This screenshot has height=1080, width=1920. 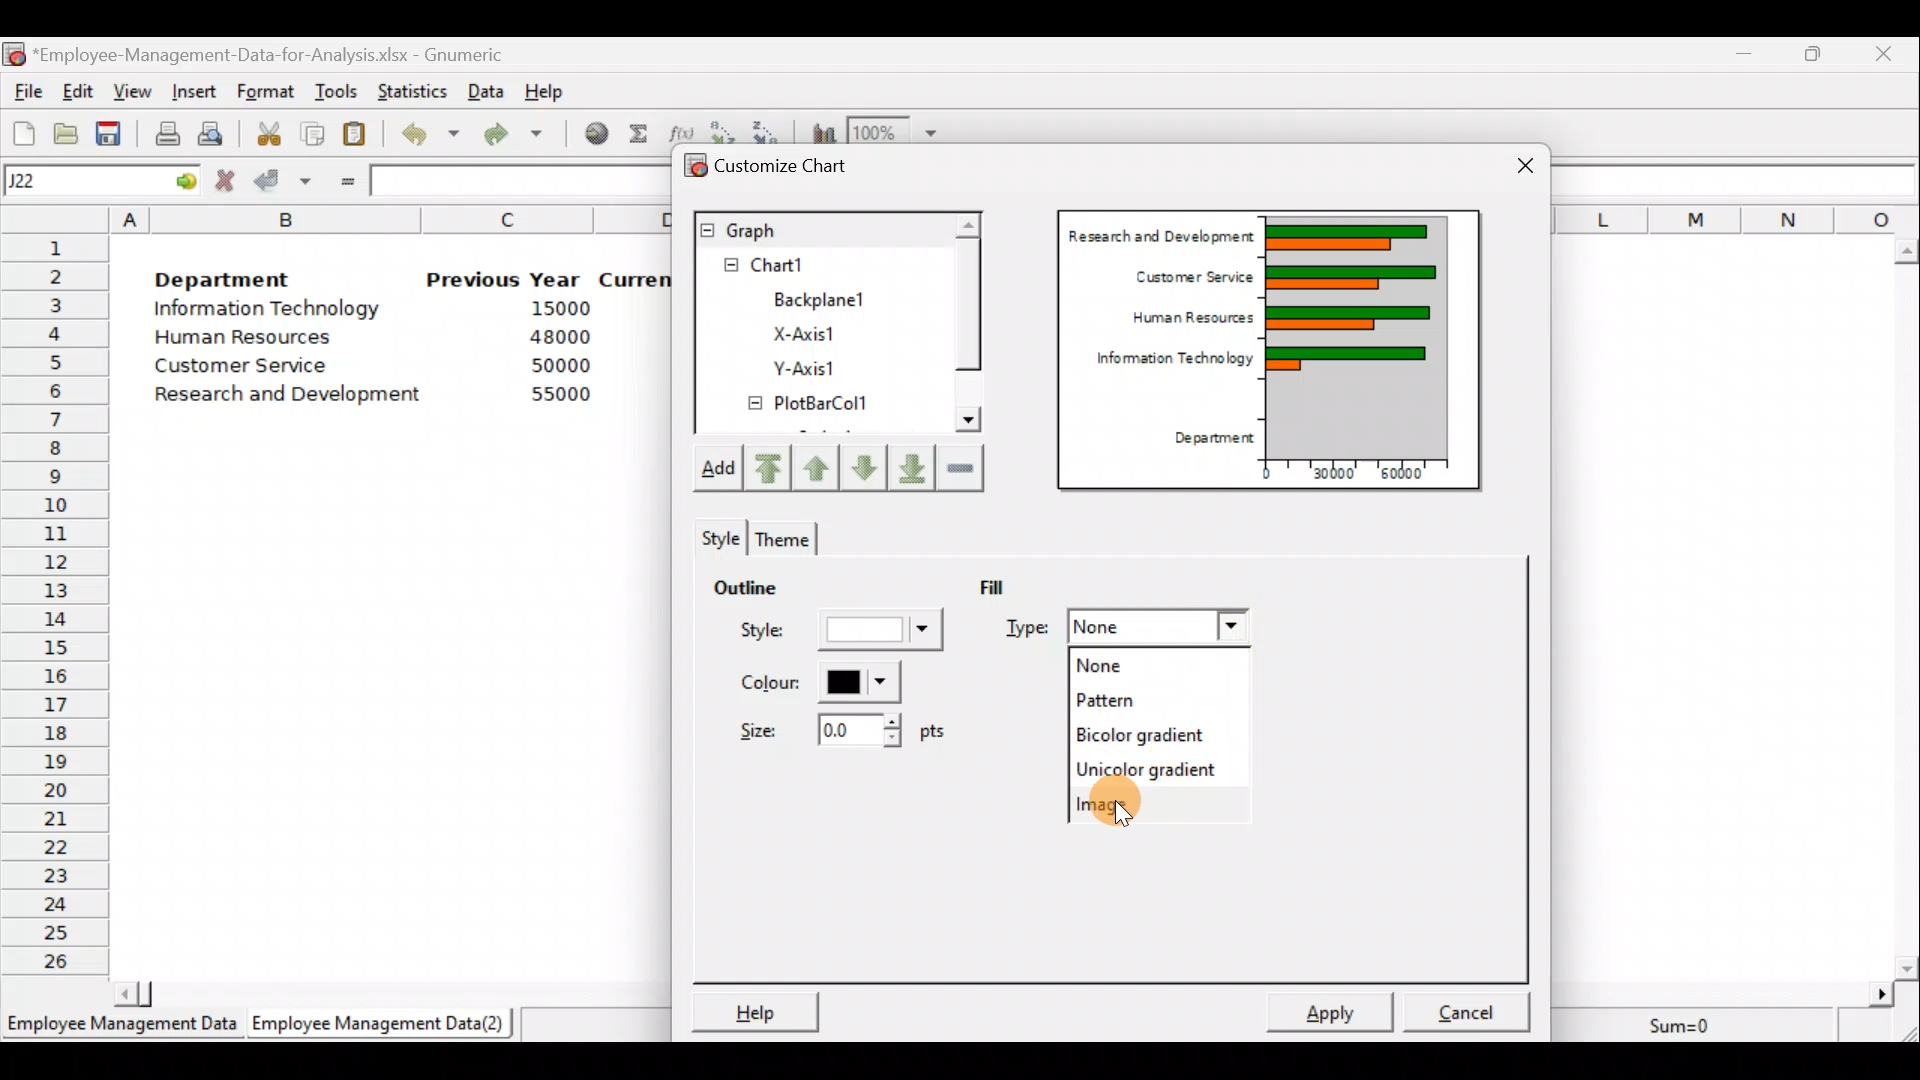 What do you see at coordinates (967, 326) in the screenshot?
I see `Scroll bar` at bounding box center [967, 326].